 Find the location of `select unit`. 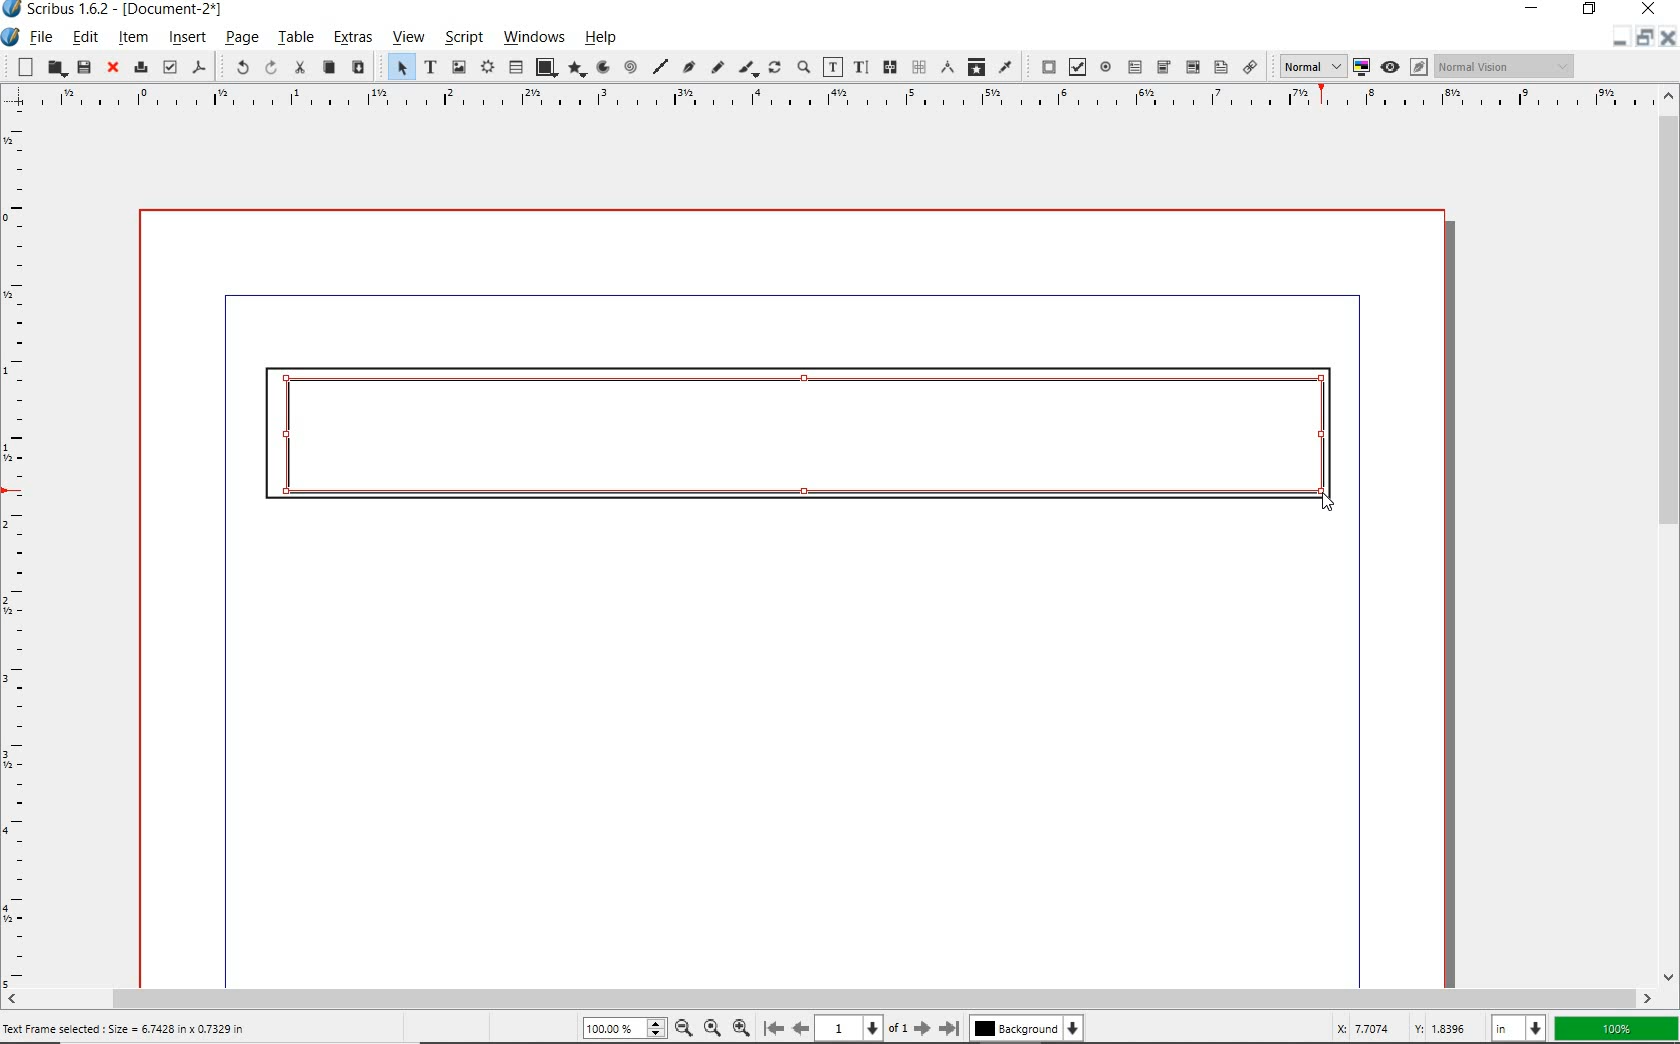

select unit is located at coordinates (1517, 1030).